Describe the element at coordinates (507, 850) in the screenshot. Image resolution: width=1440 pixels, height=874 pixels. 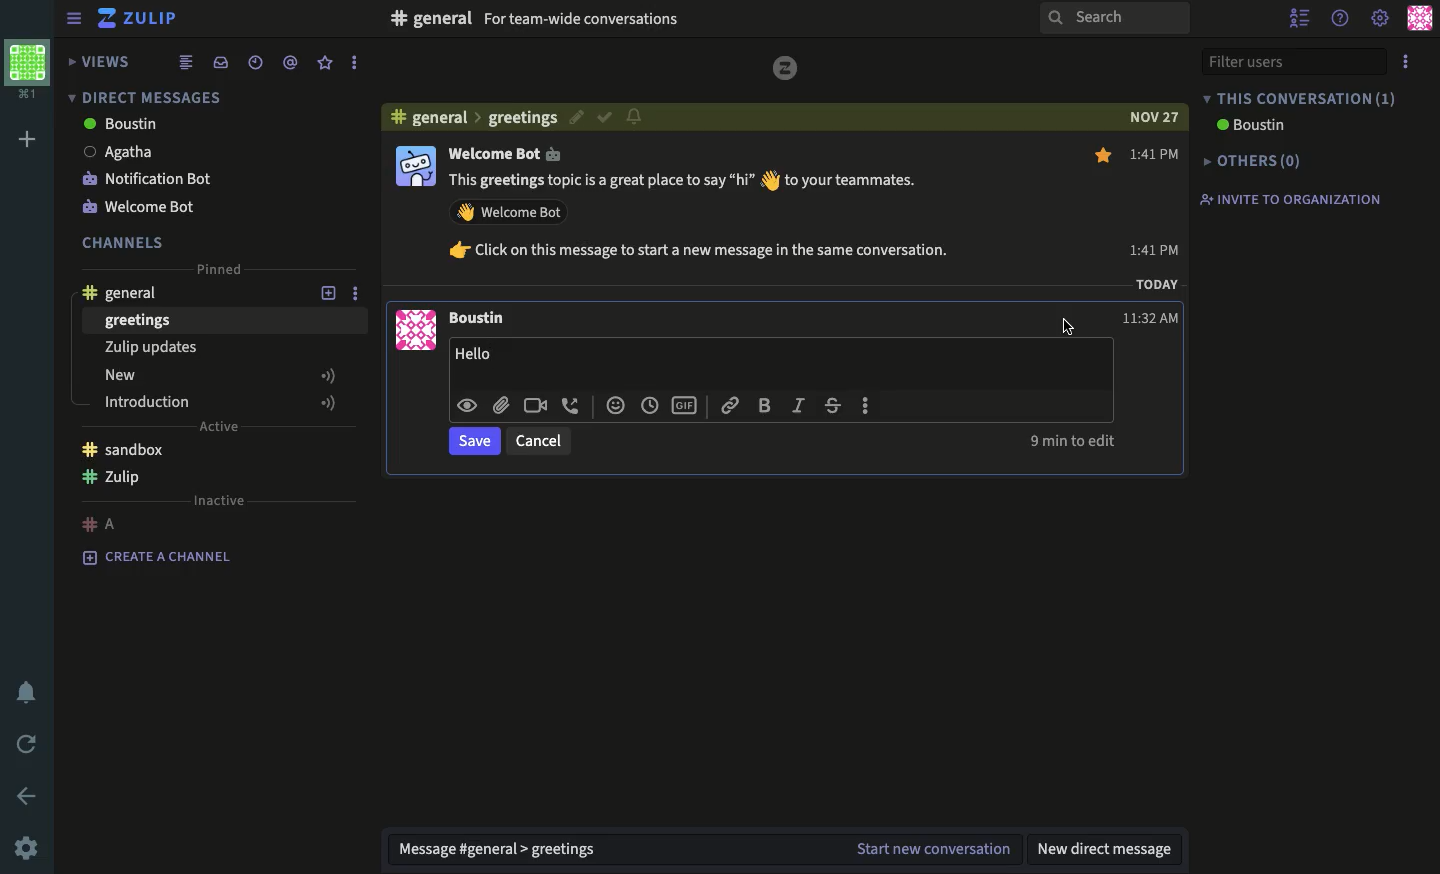
I see `message general` at that location.